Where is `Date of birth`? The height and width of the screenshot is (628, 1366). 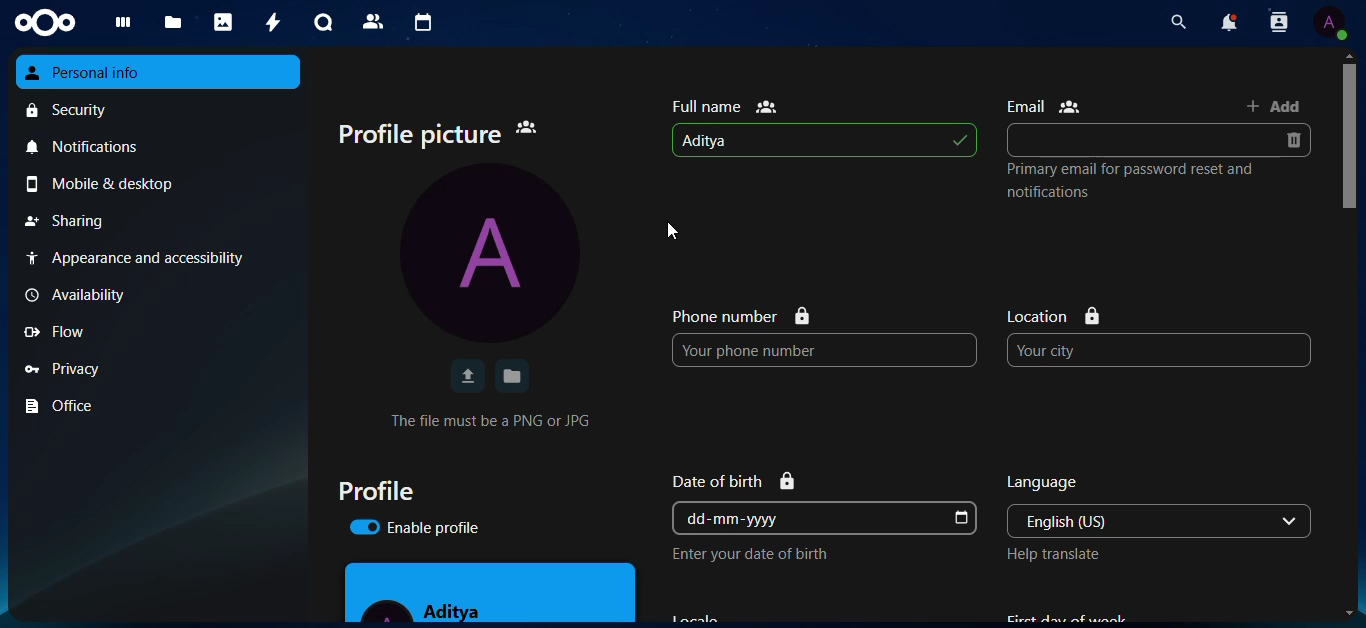 Date of birth is located at coordinates (734, 481).